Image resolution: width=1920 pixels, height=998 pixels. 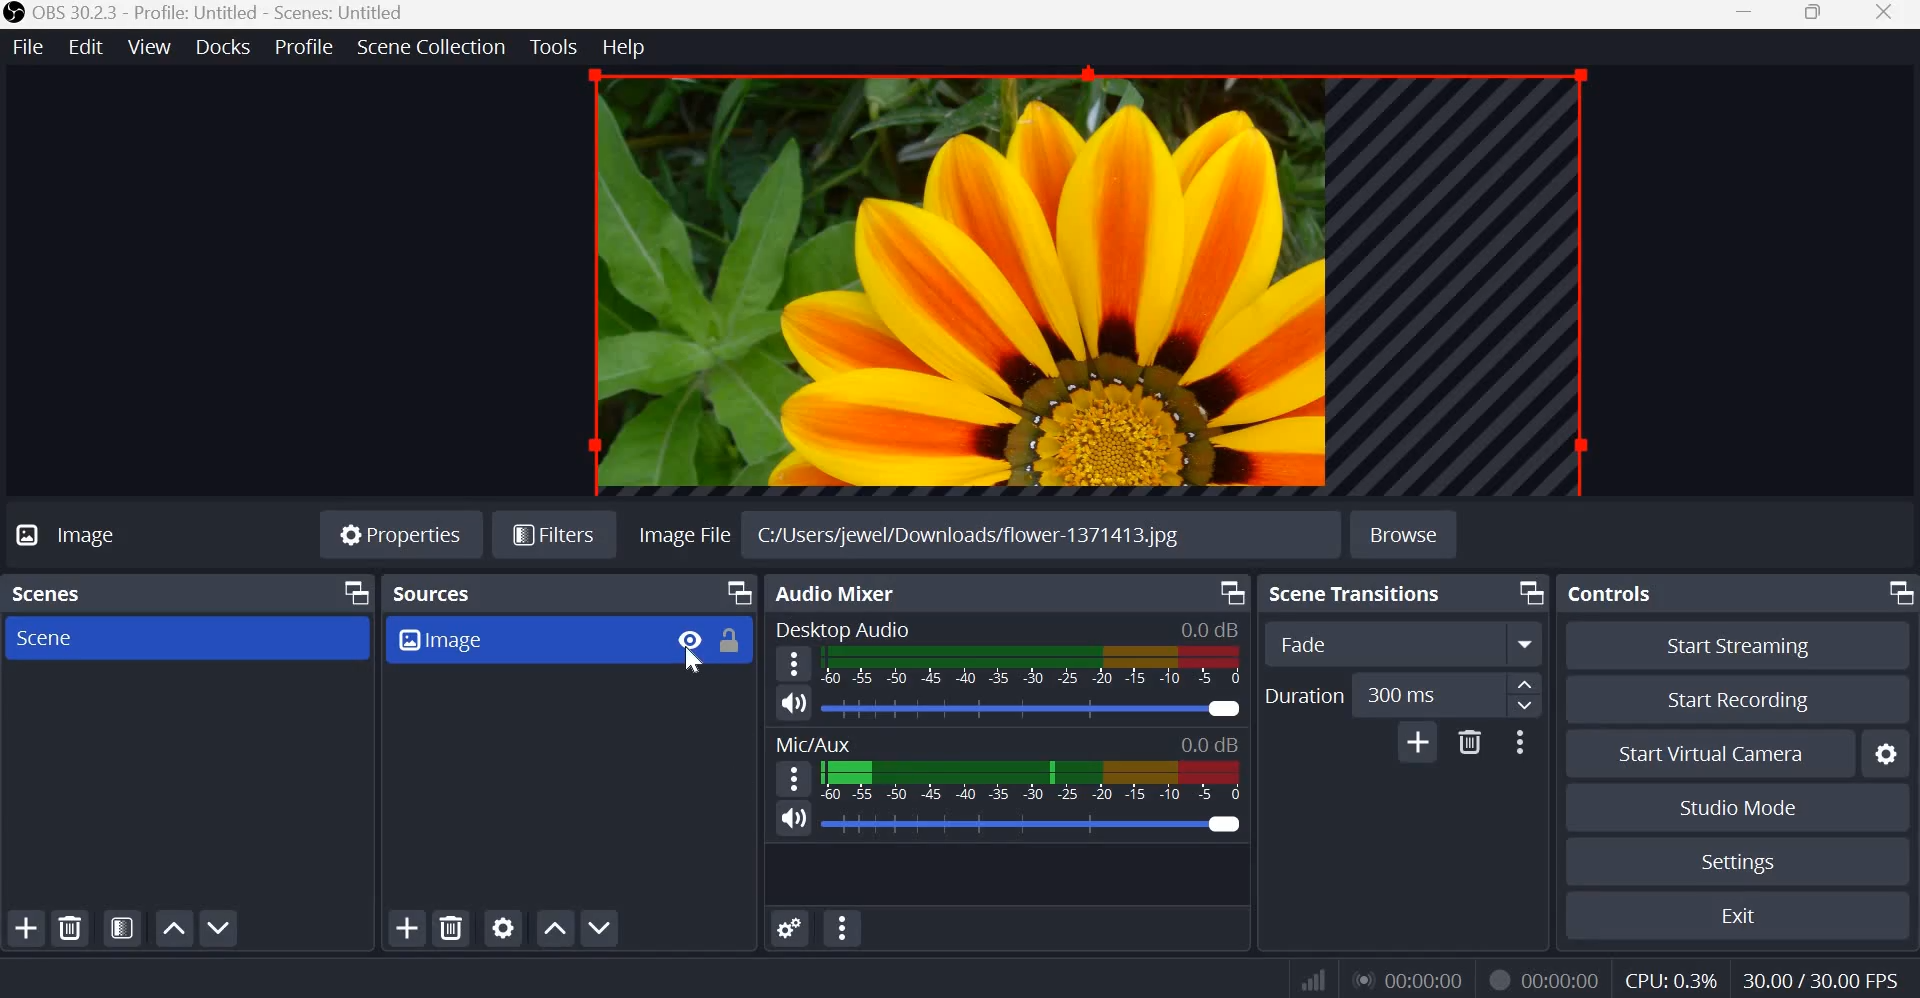 I want to click on Scene Collection, so click(x=429, y=44).